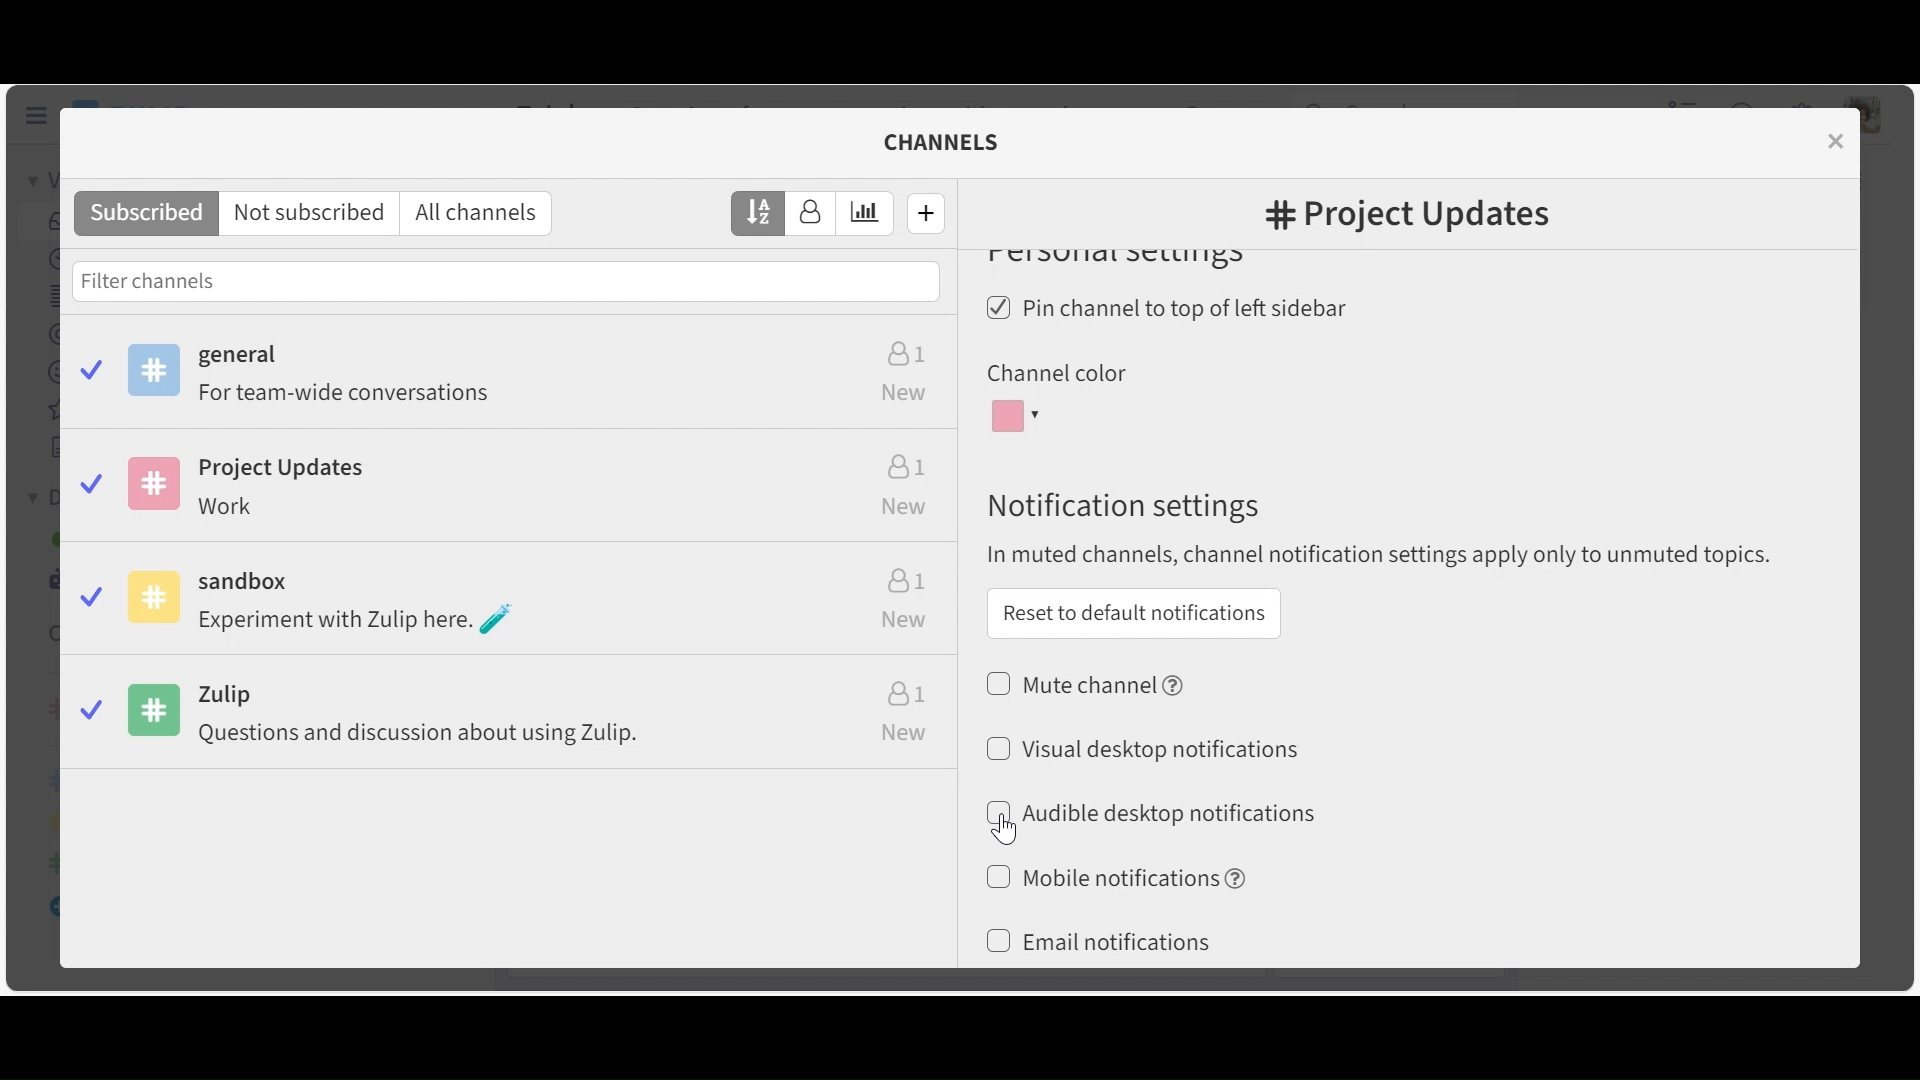 The height and width of the screenshot is (1080, 1920). What do you see at coordinates (1407, 217) in the screenshot?
I see `#Channel` at bounding box center [1407, 217].